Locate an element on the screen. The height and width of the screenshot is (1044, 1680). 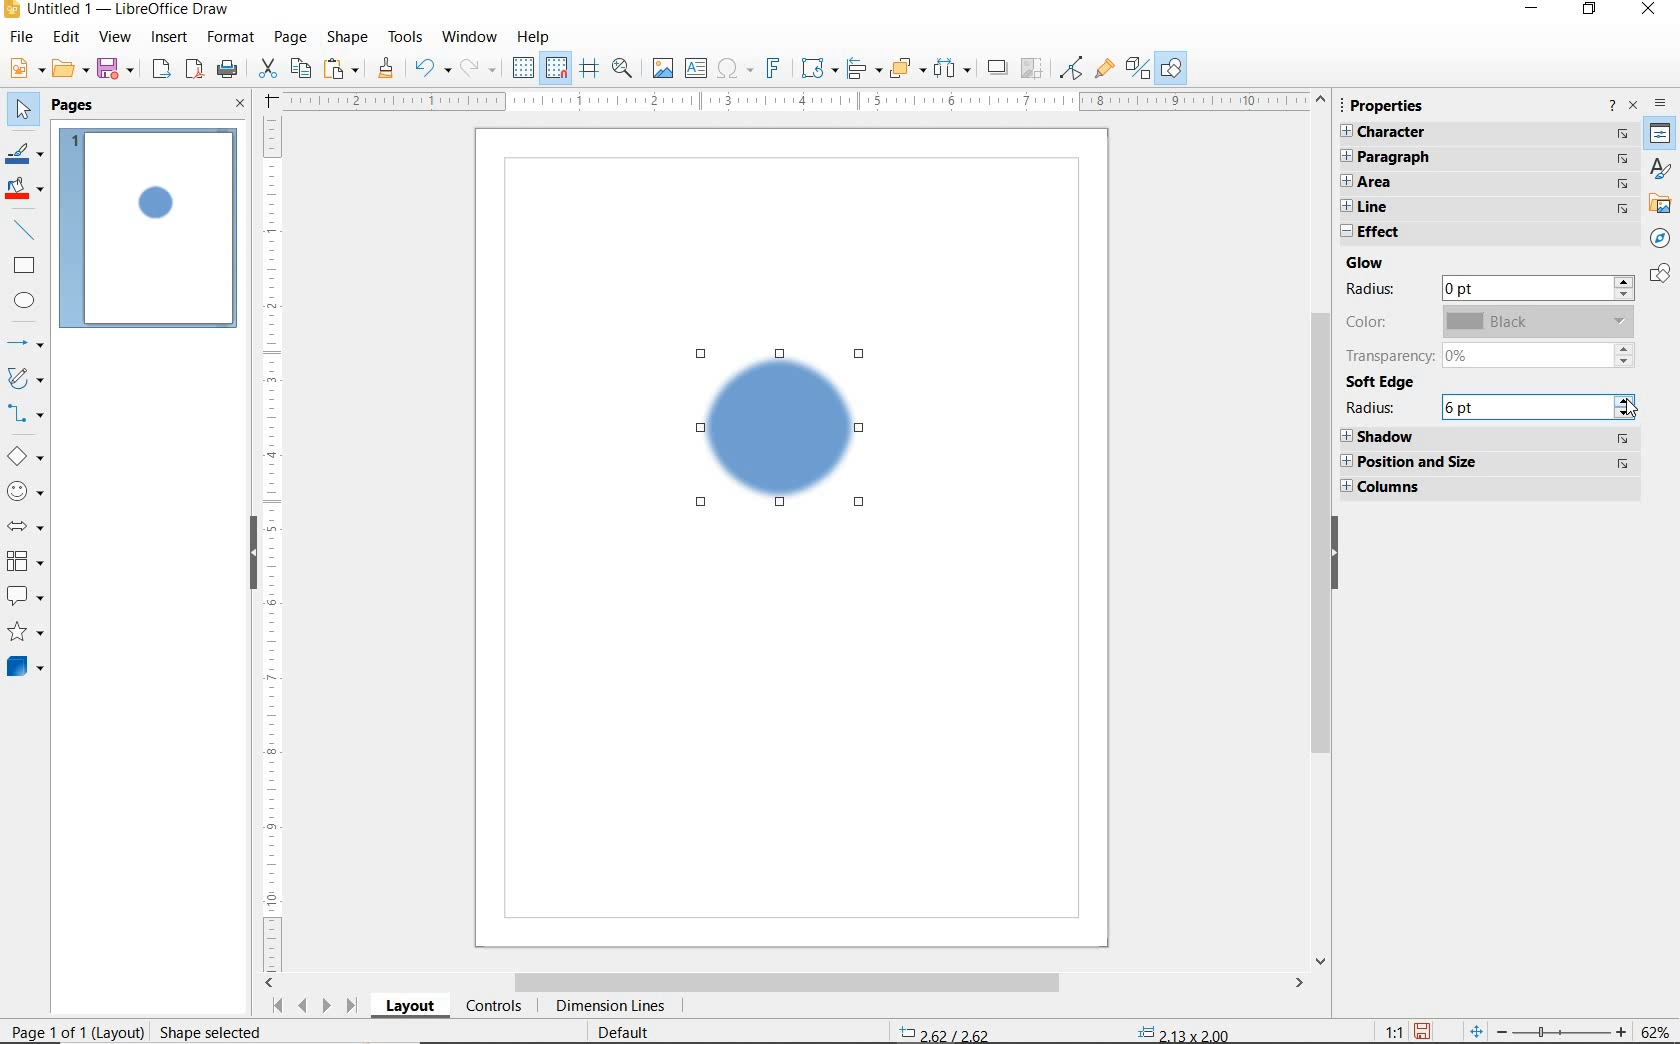
RULER is located at coordinates (801, 99).